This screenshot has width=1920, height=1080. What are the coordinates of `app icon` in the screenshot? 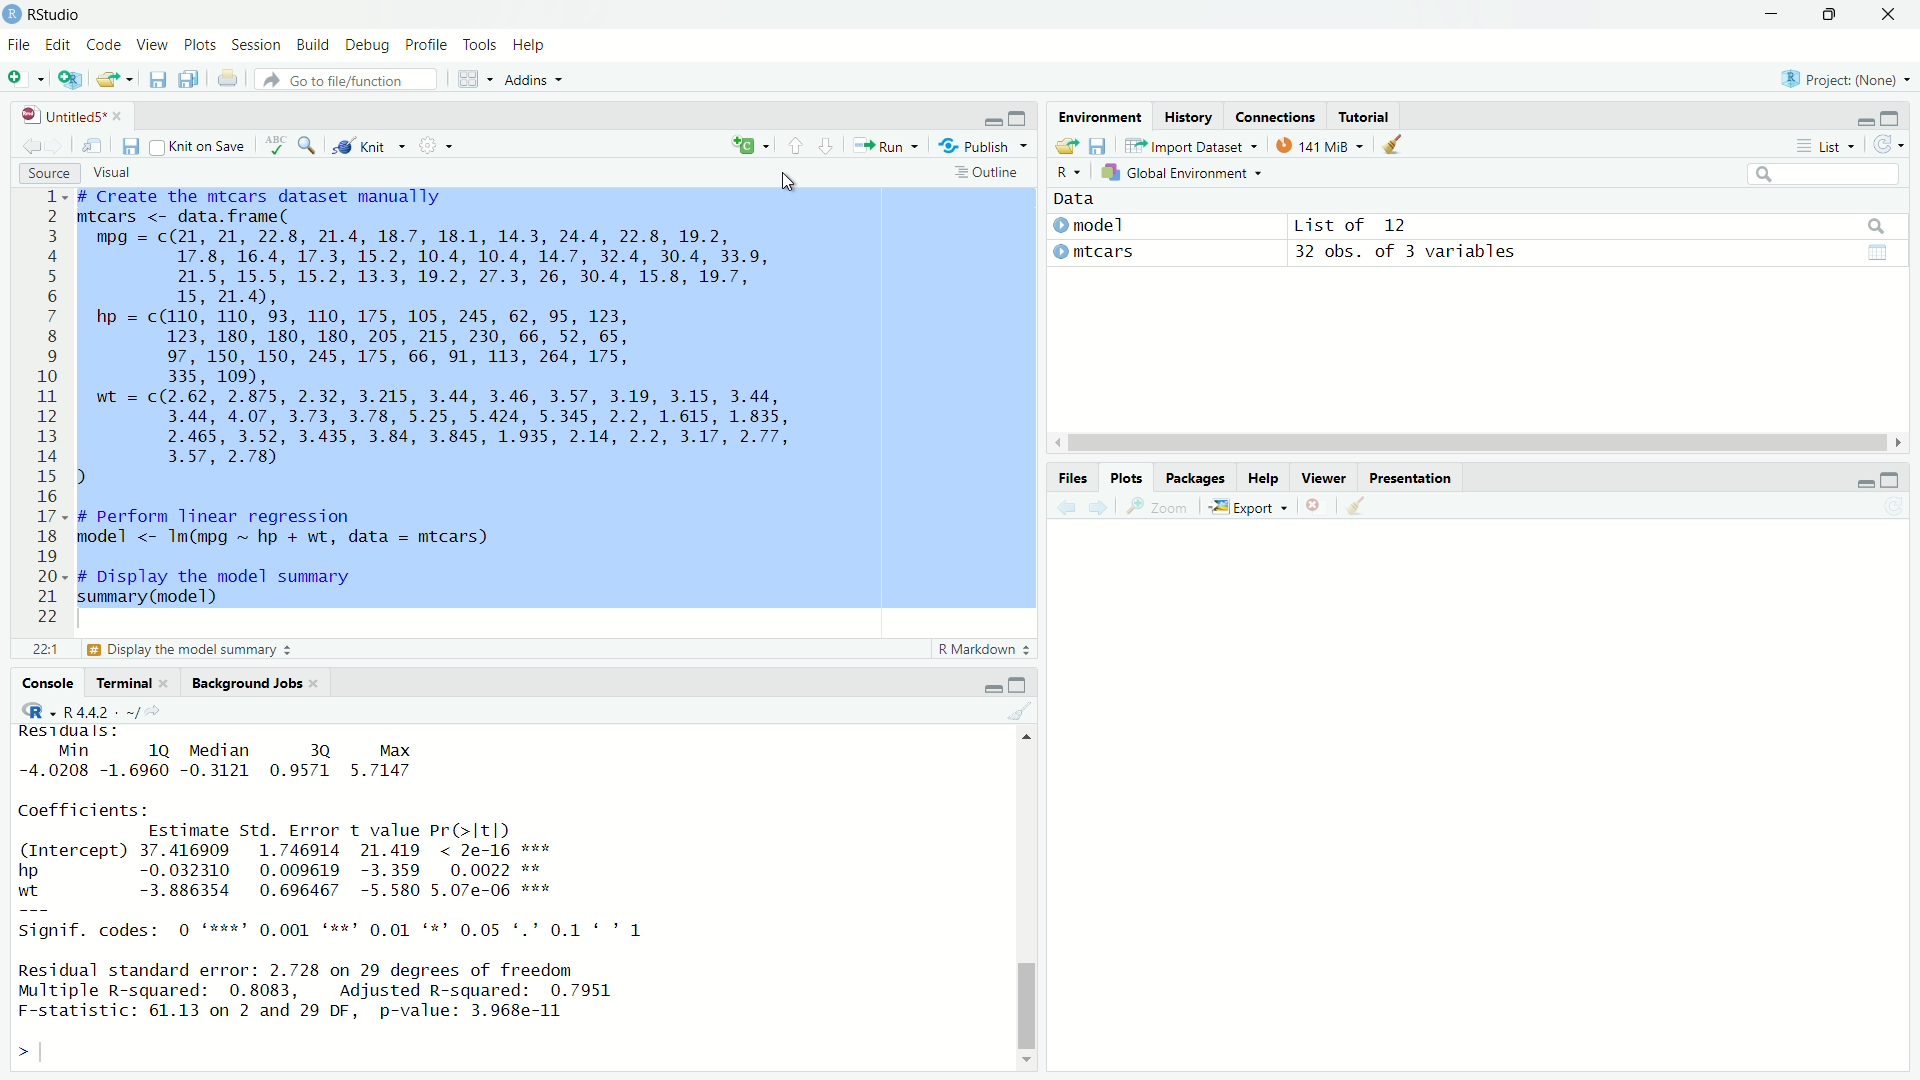 It's located at (12, 14).